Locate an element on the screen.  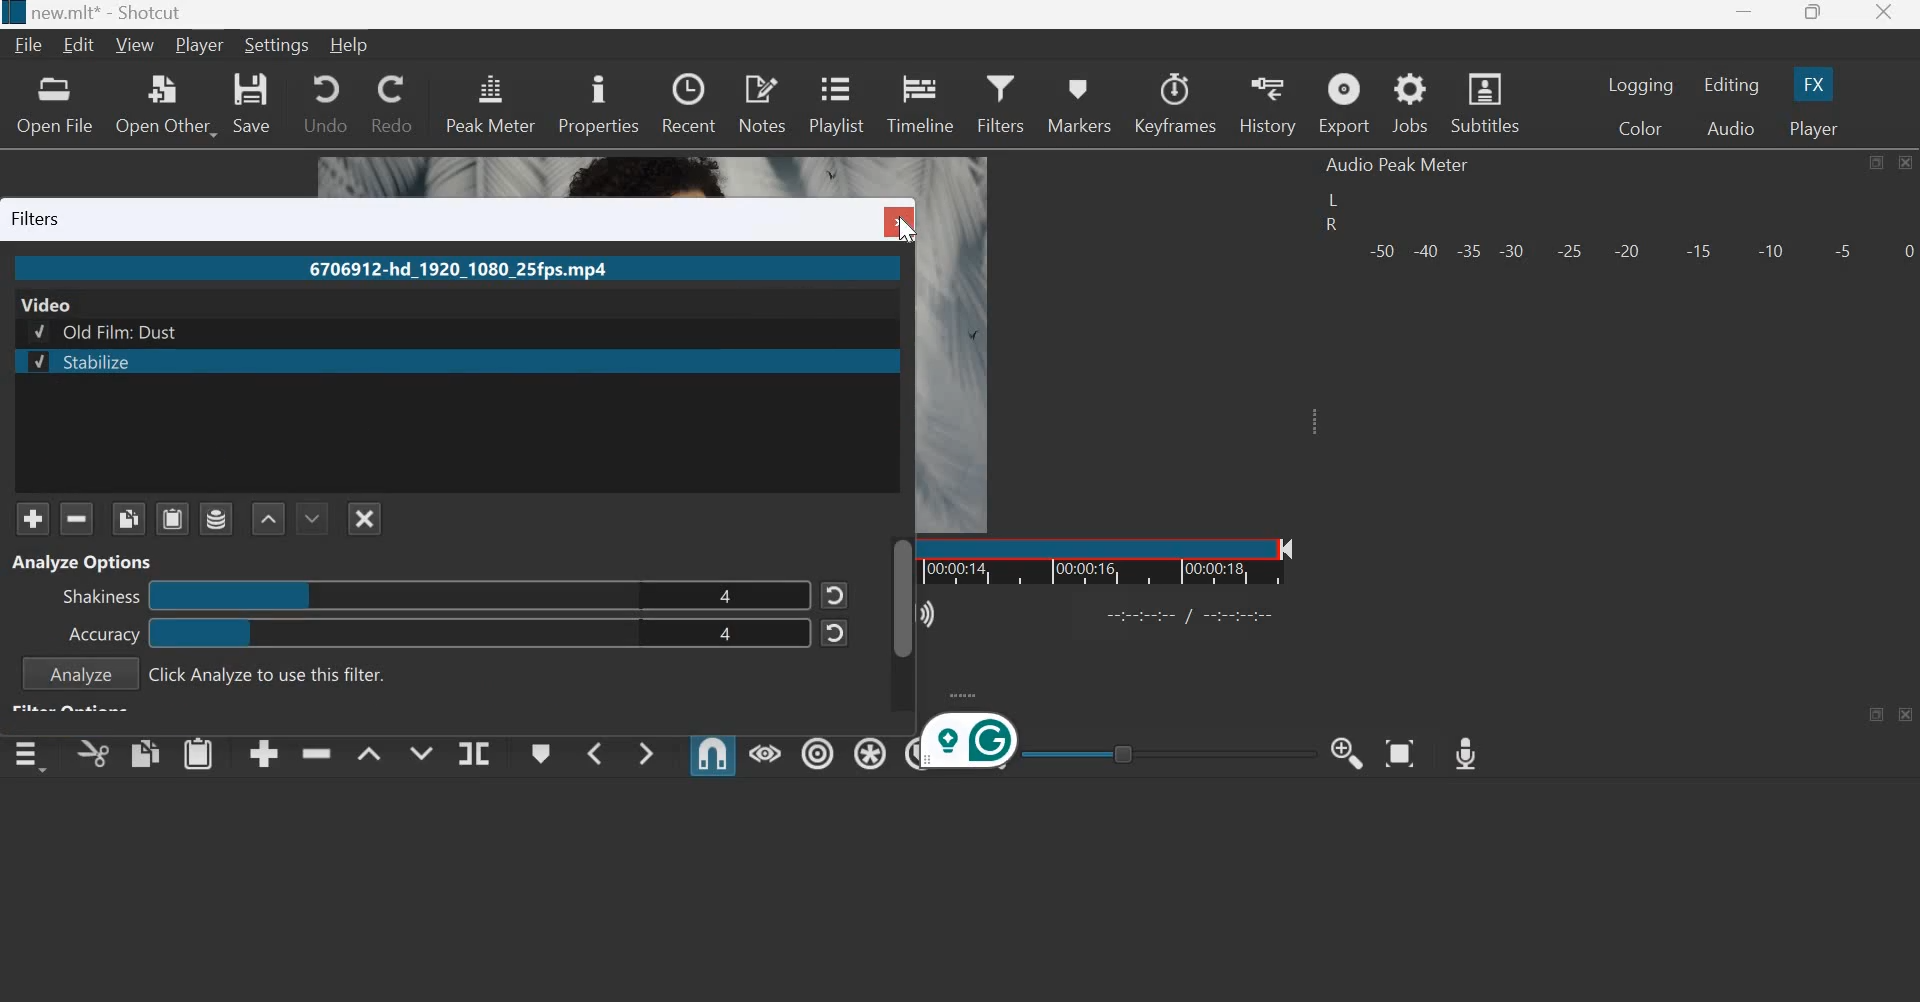
ripple delete is located at coordinates (316, 752).